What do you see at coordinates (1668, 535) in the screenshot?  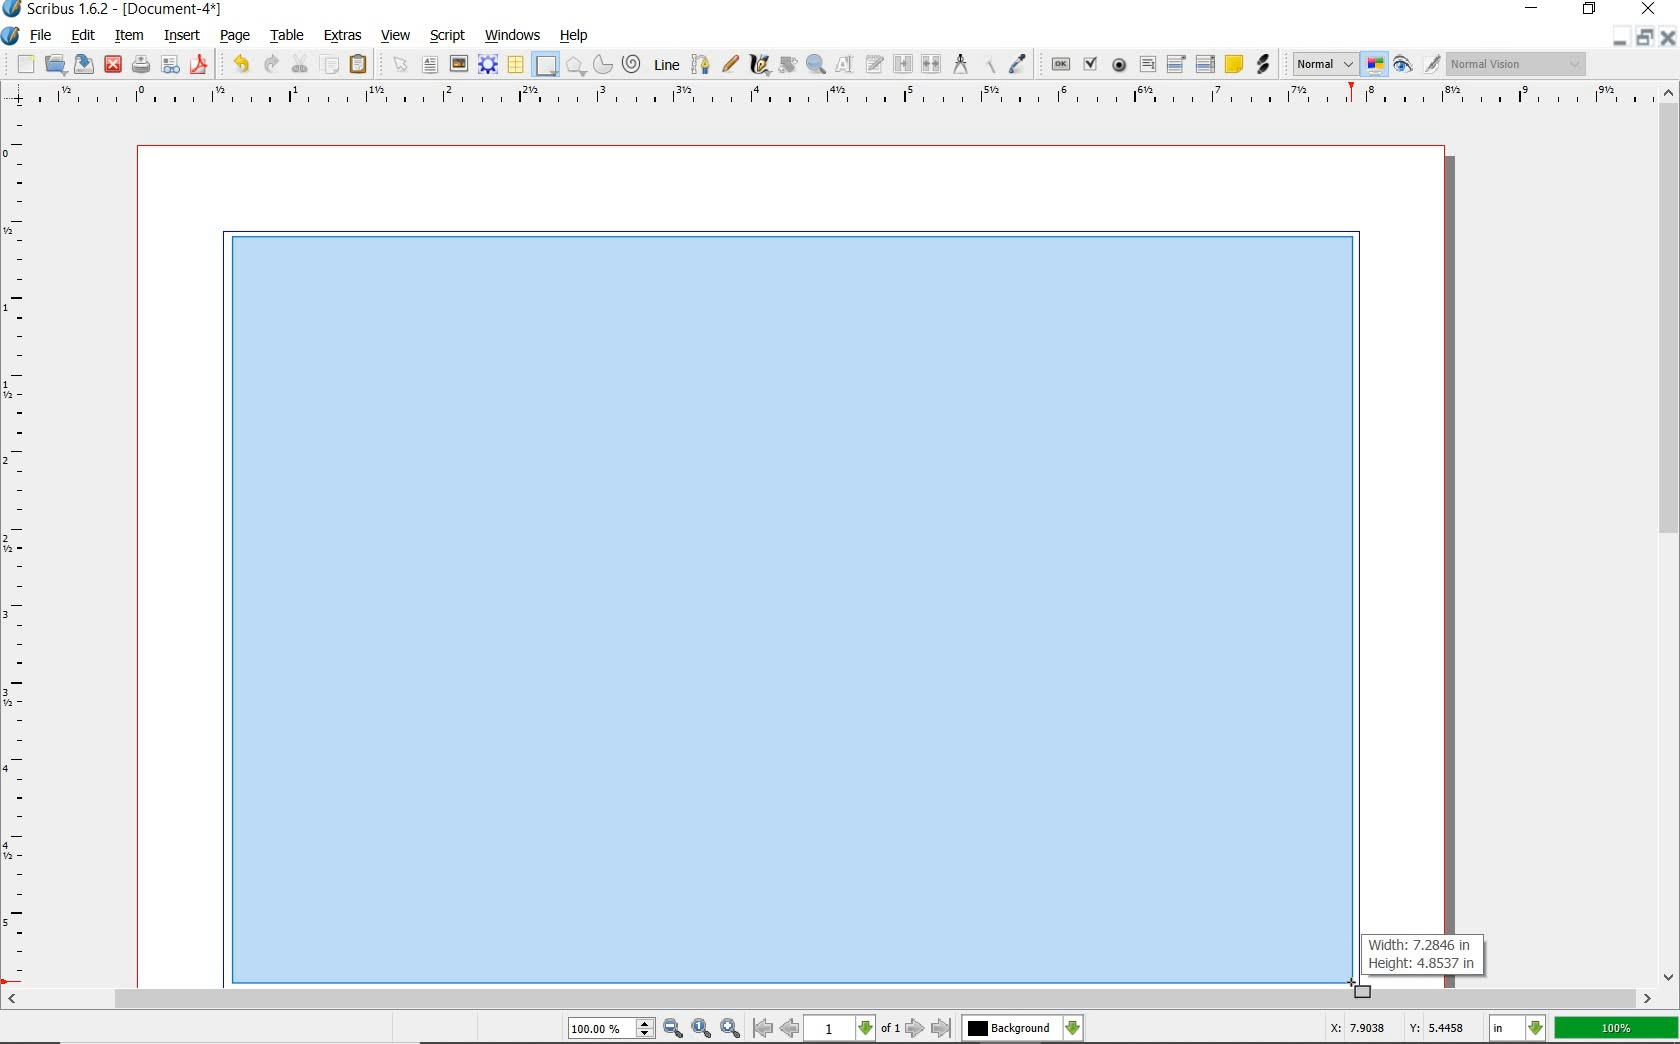 I see `scrollbar` at bounding box center [1668, 535].